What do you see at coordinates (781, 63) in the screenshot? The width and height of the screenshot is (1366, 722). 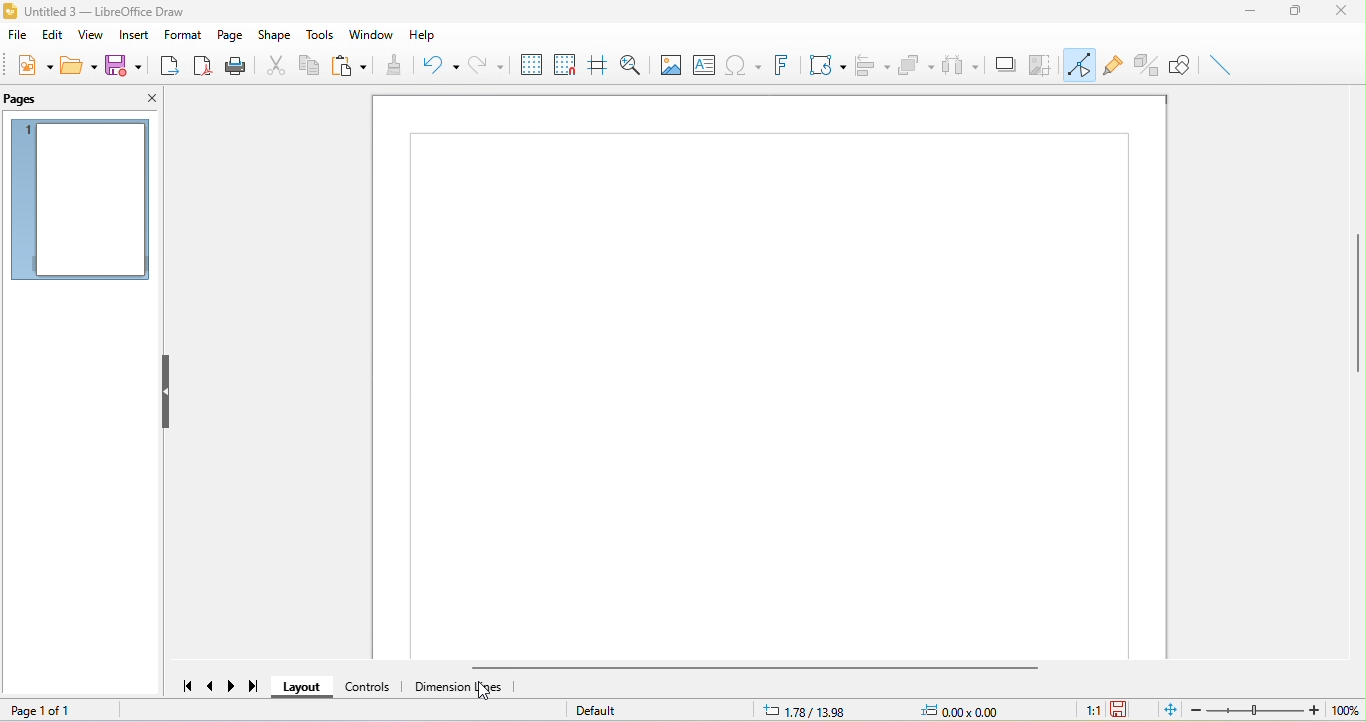 I see `font work text` at bounding box center [781, 63].